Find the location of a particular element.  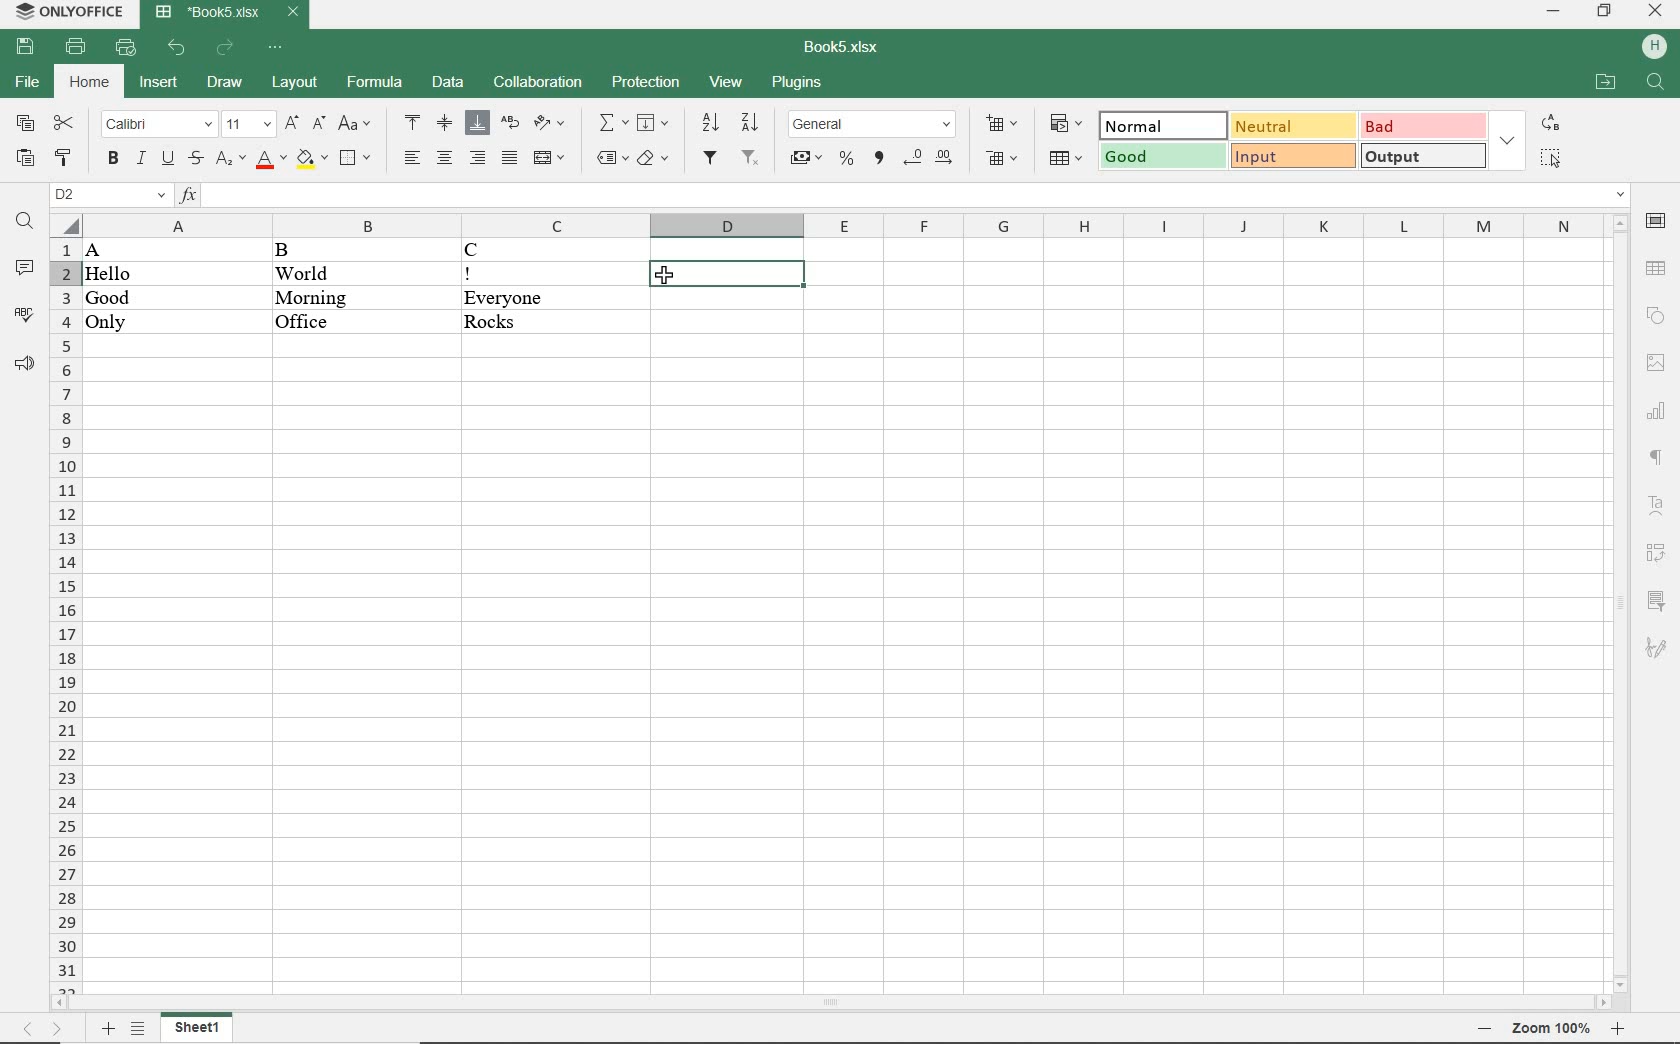

copy is located at coordinates (24, 125).